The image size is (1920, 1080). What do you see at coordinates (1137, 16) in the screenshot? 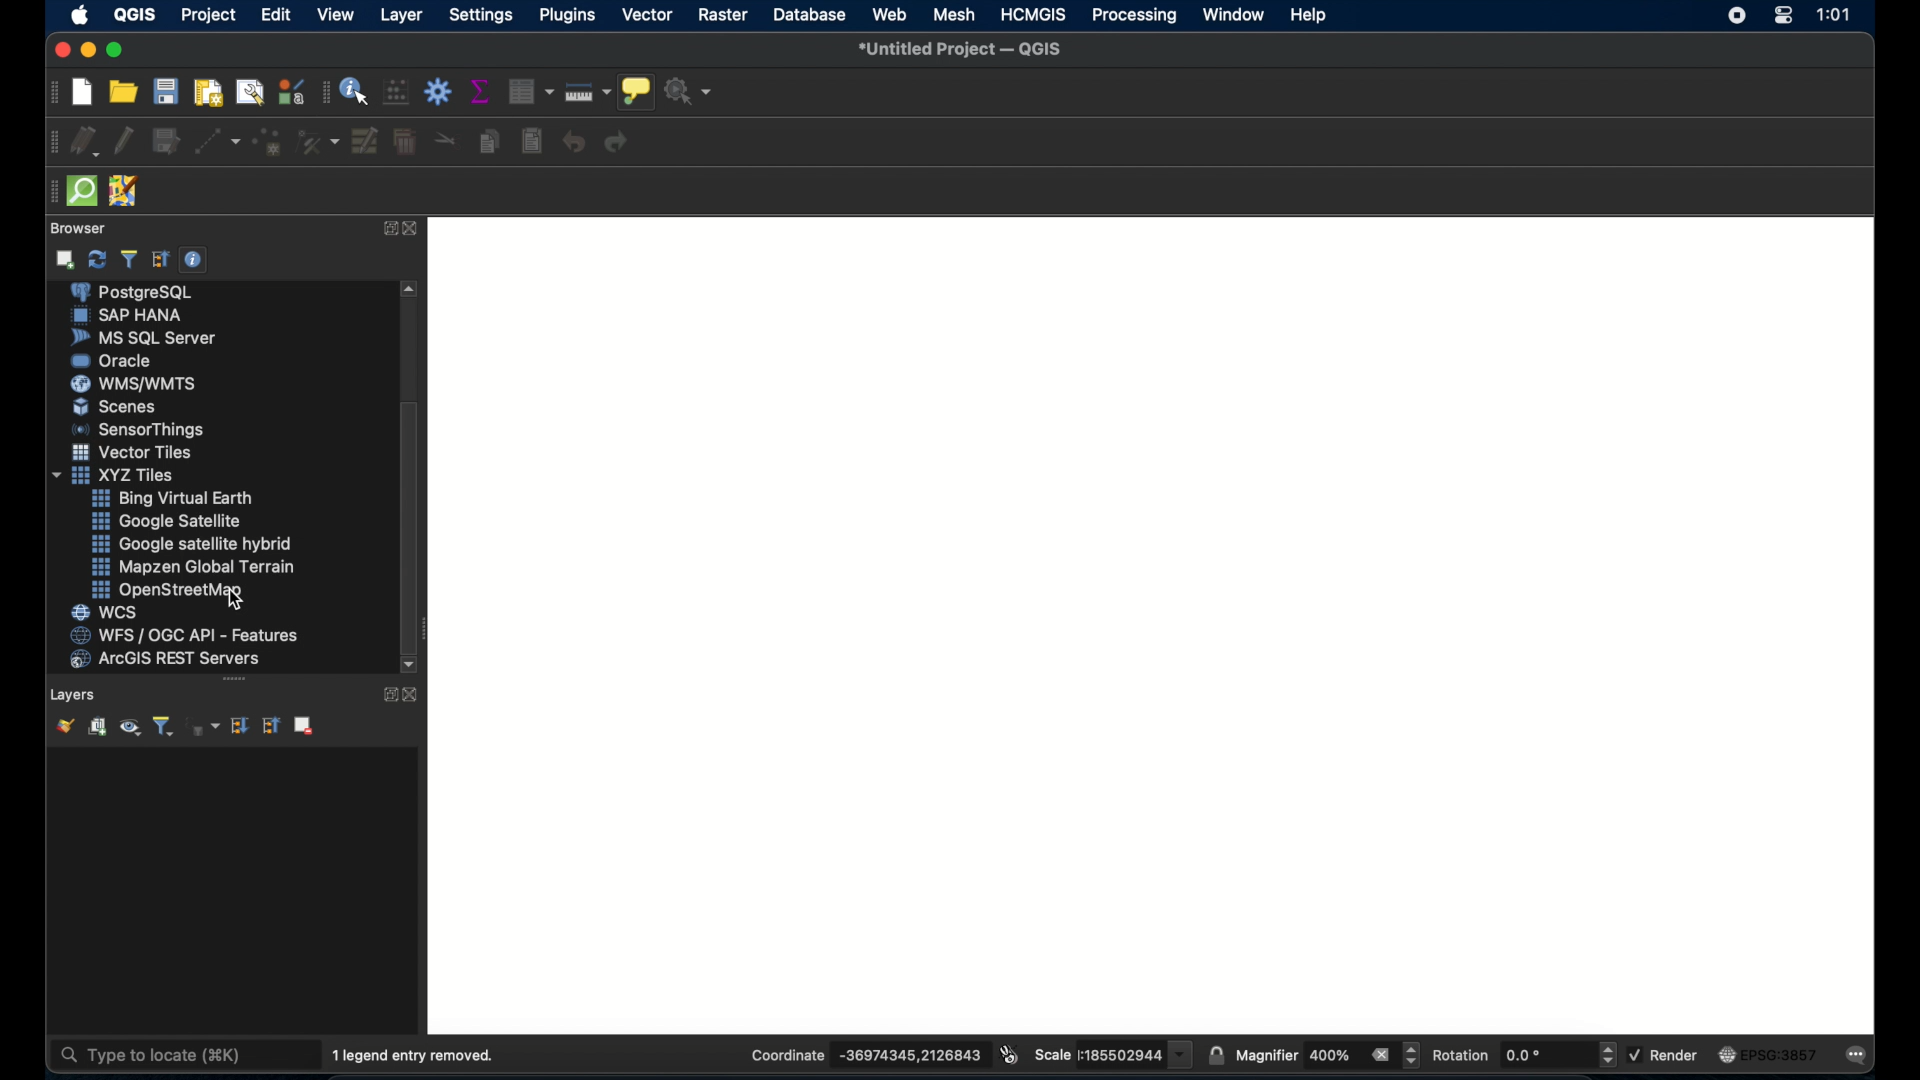
I see `processing` at bounding box center [1137, 16].